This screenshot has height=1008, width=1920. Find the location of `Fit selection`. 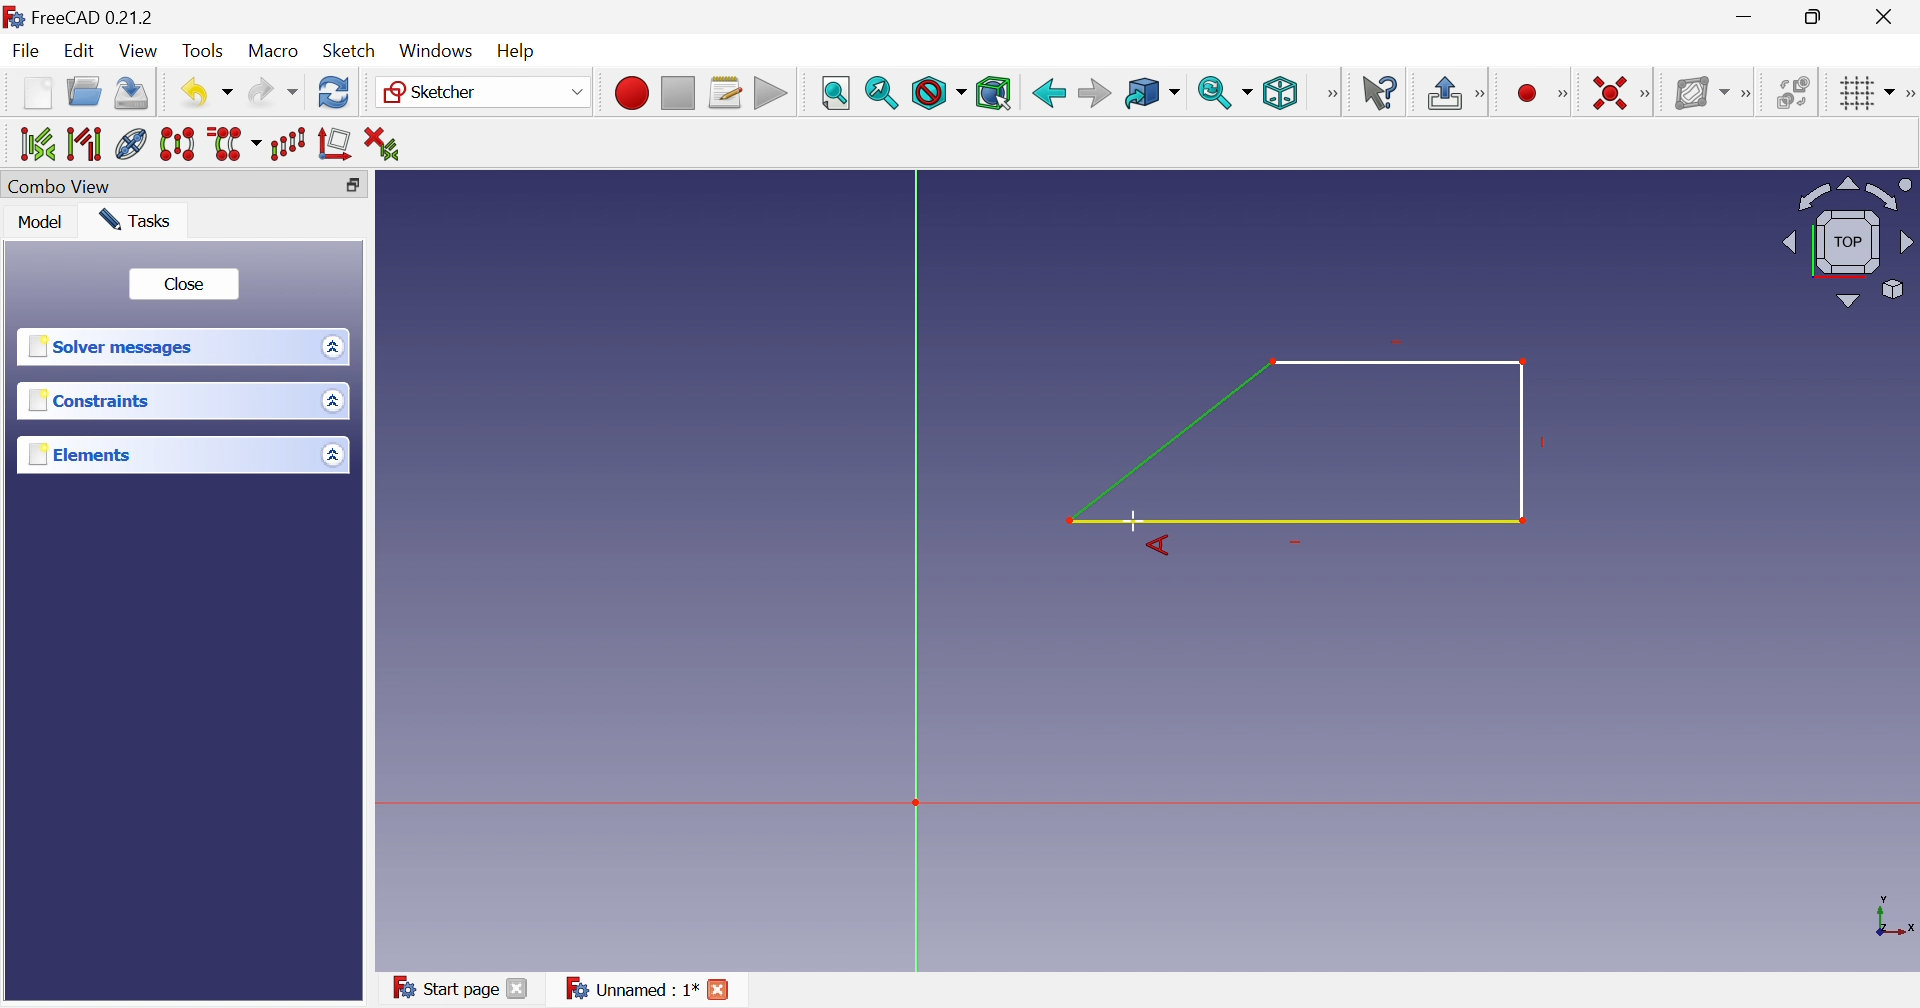

Fit selection is located at coordinates (883, 95).